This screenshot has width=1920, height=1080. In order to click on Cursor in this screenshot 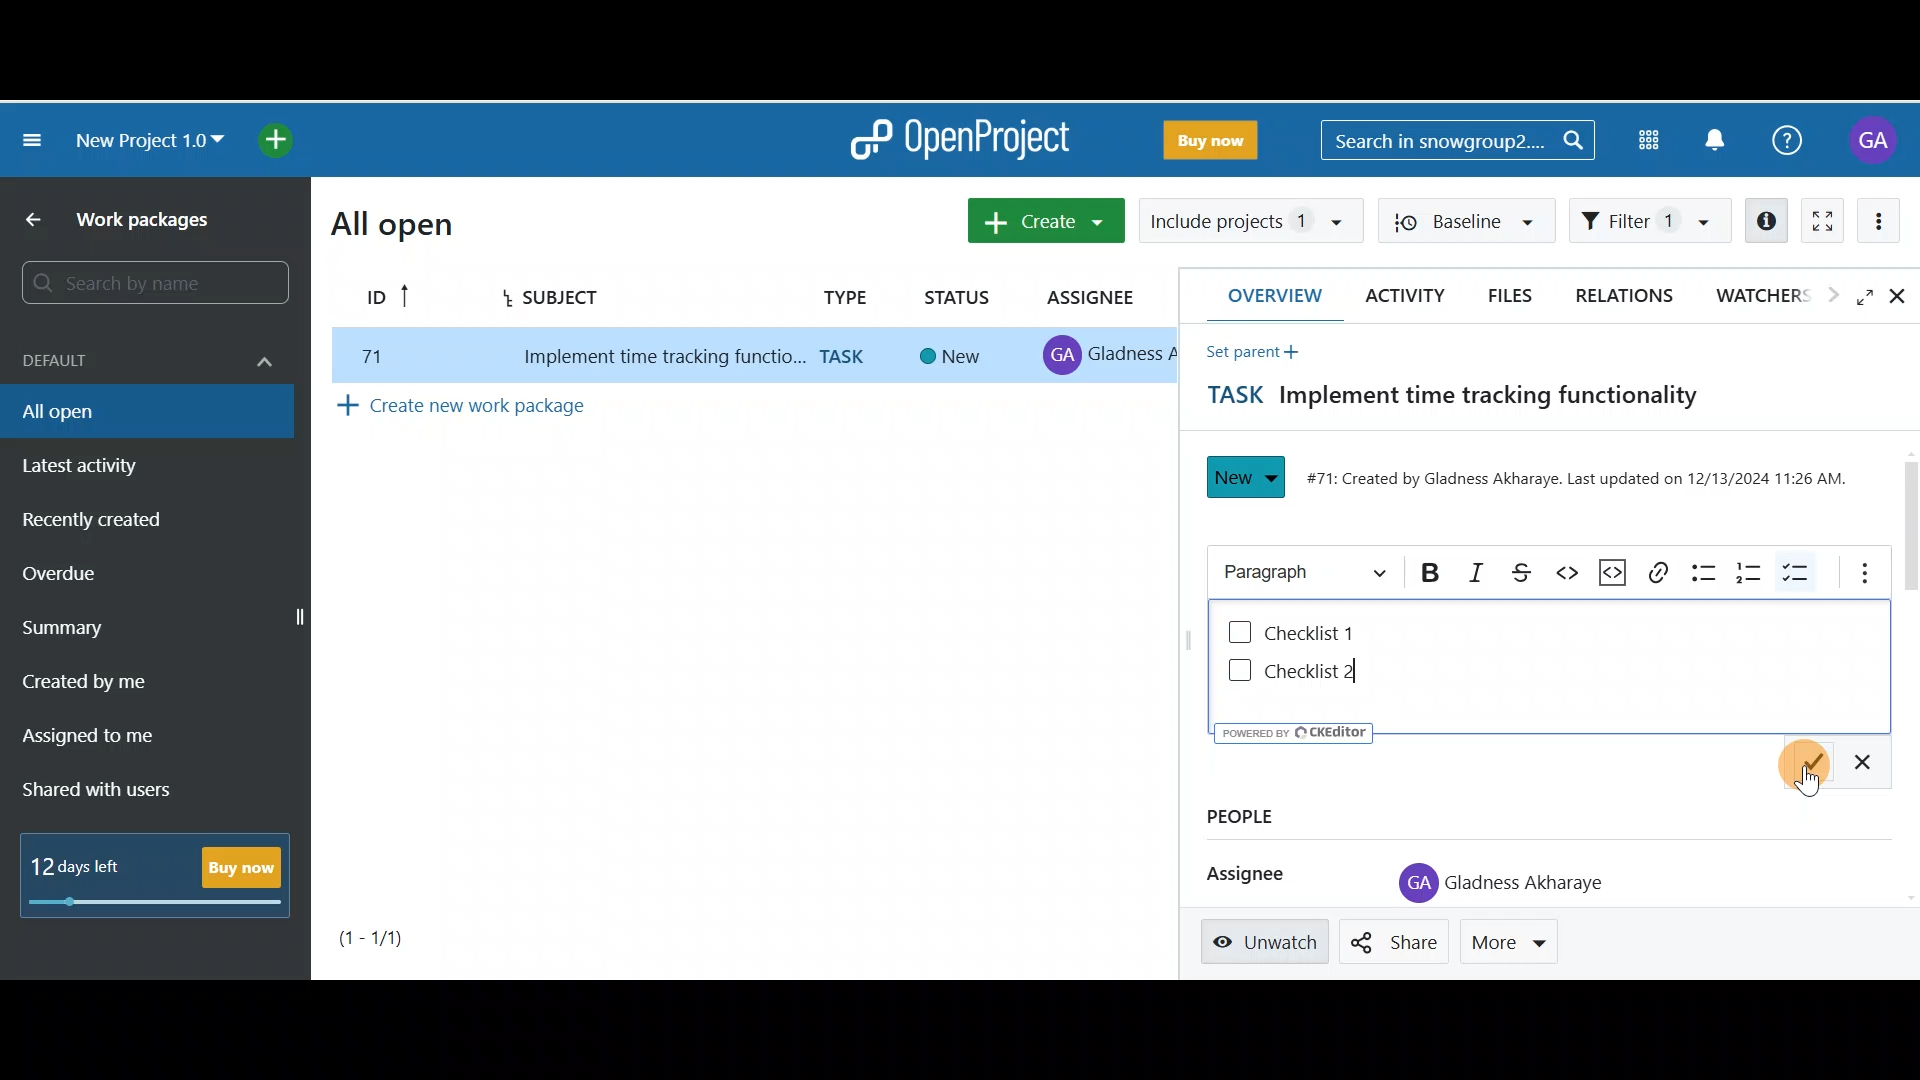, I will do `click(1807, 783)`.